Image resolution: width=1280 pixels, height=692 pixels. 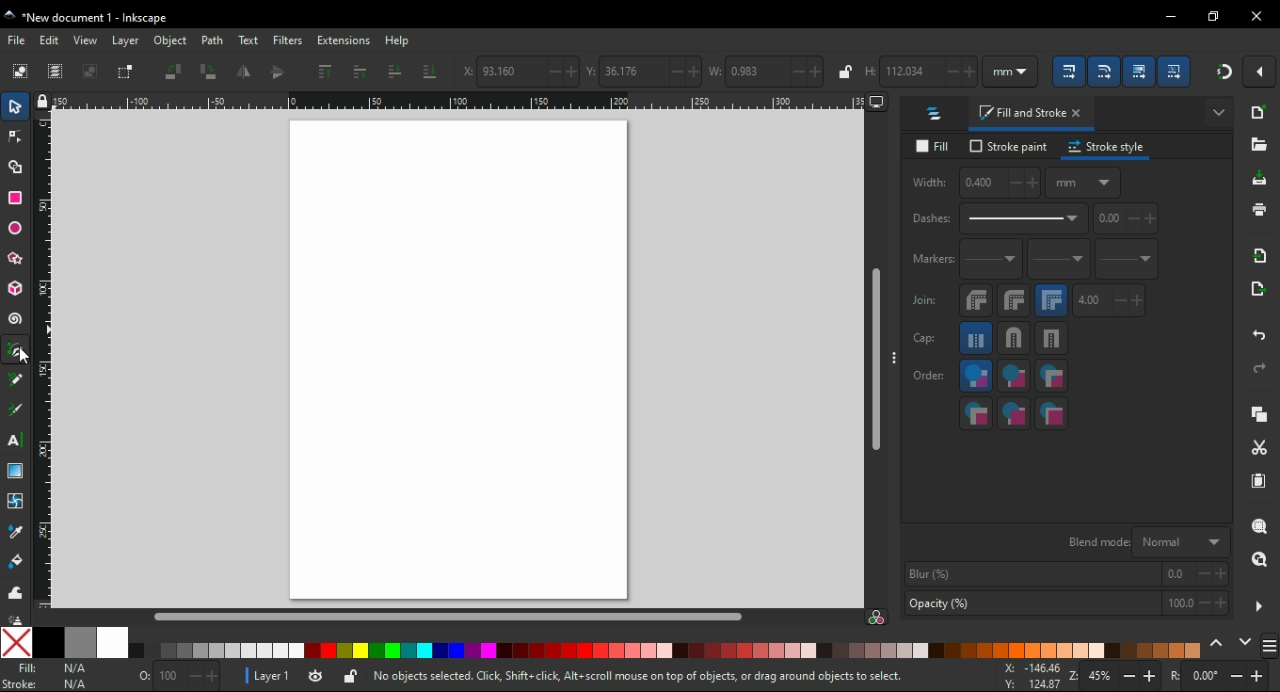 I want to click on last markers, so click(x=1125, y=259).